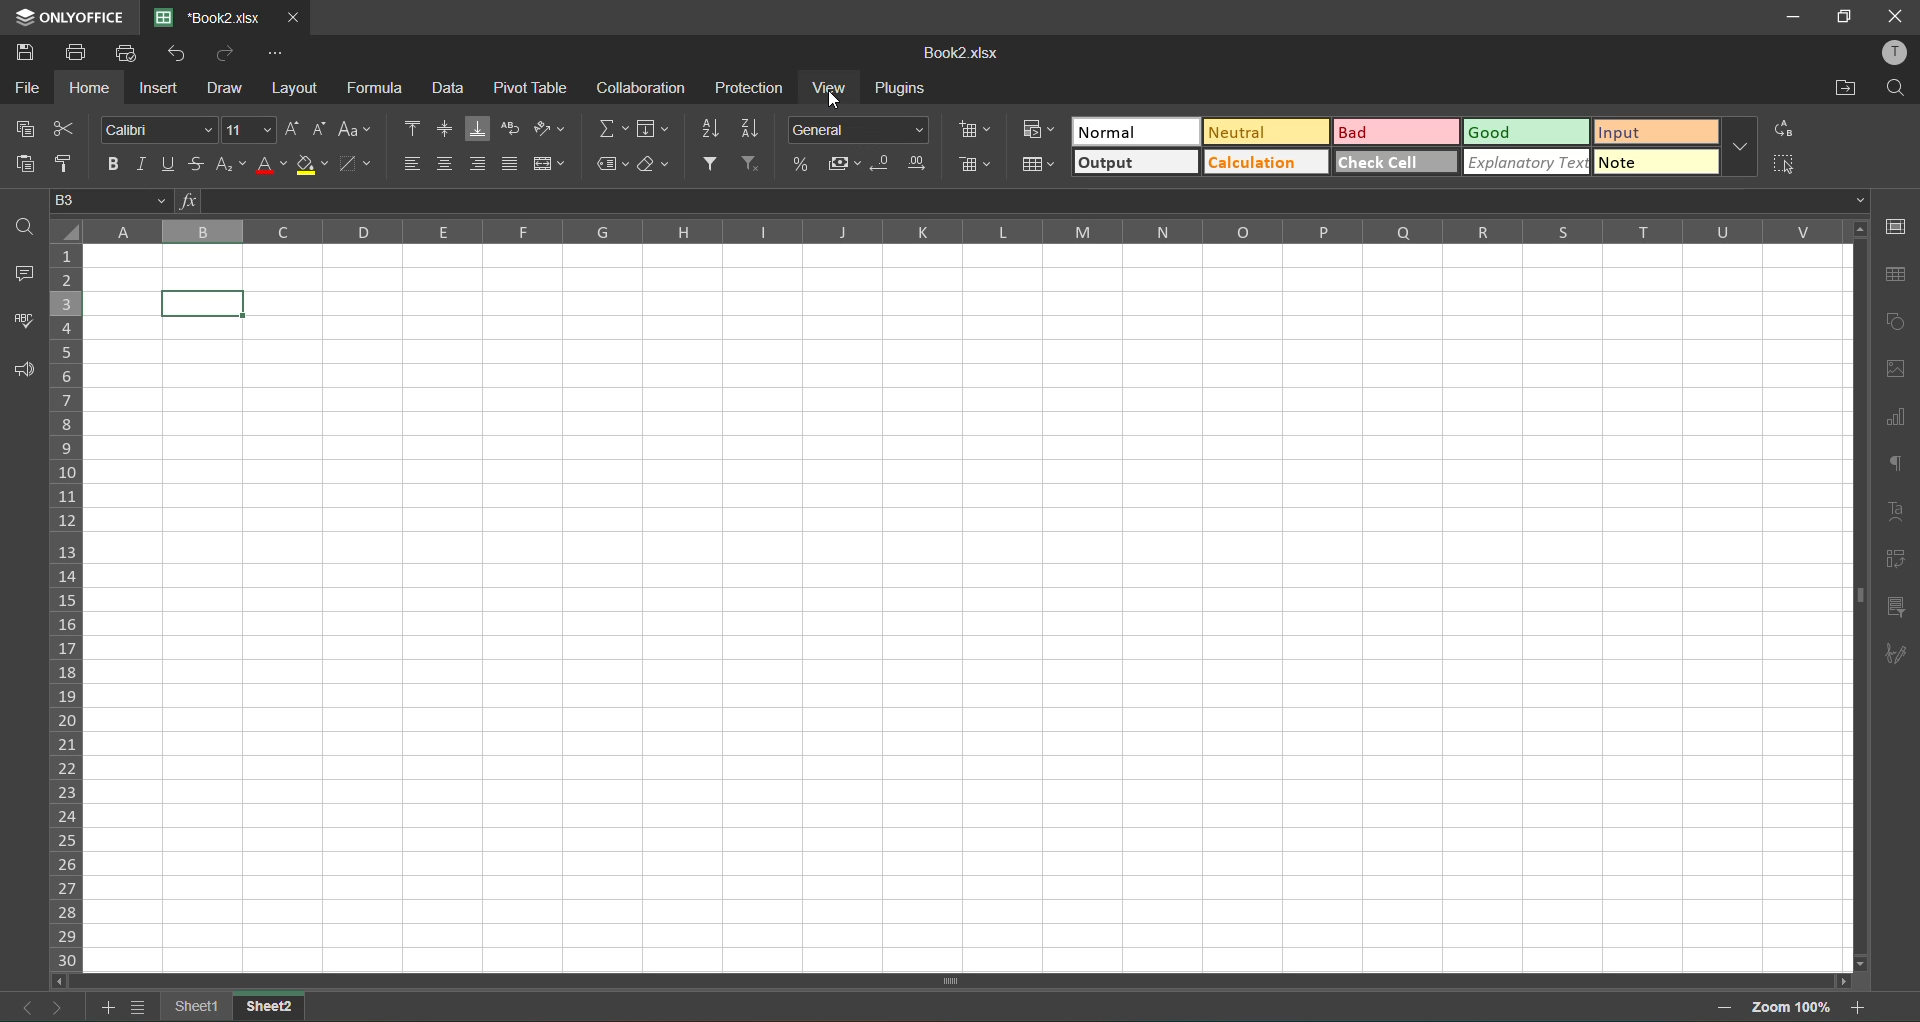 The height and width of the screenshot is (1022, 1920). What do you see at coordinates (1895, 52) in the screenshot?
I see `profile` at bounding box center [1895, 52].